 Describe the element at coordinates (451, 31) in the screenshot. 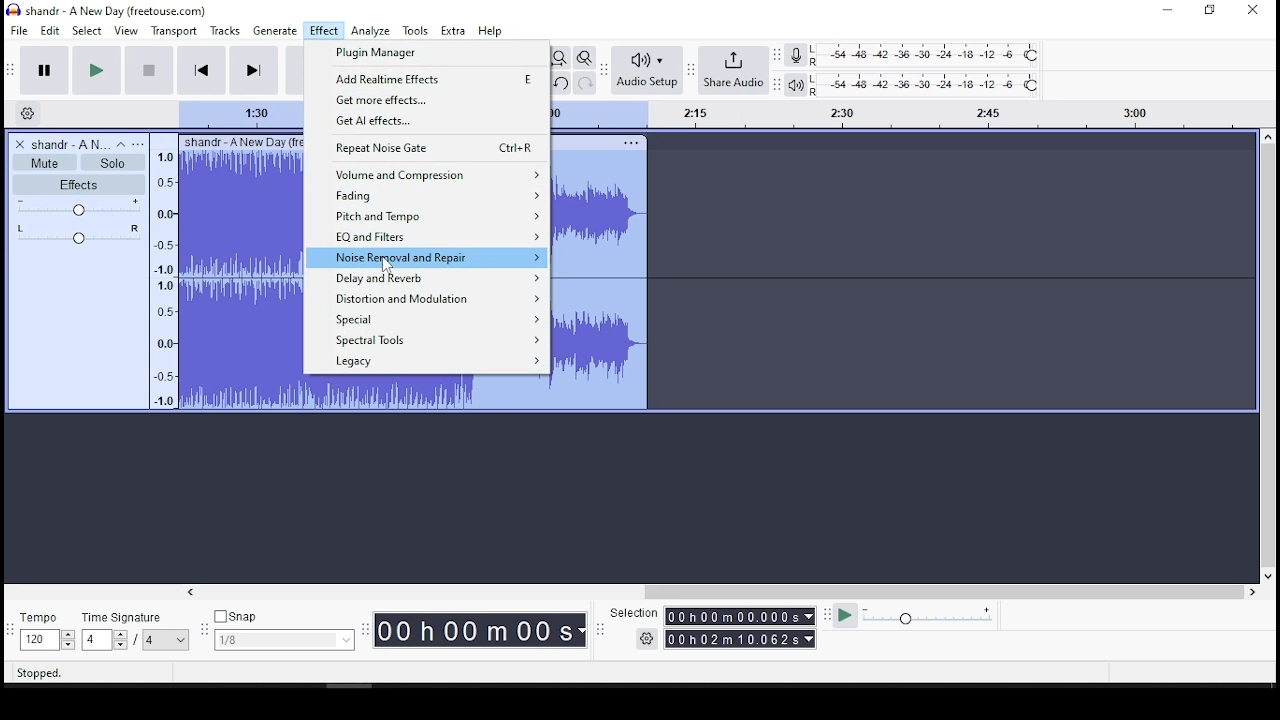

I see `` at that location.